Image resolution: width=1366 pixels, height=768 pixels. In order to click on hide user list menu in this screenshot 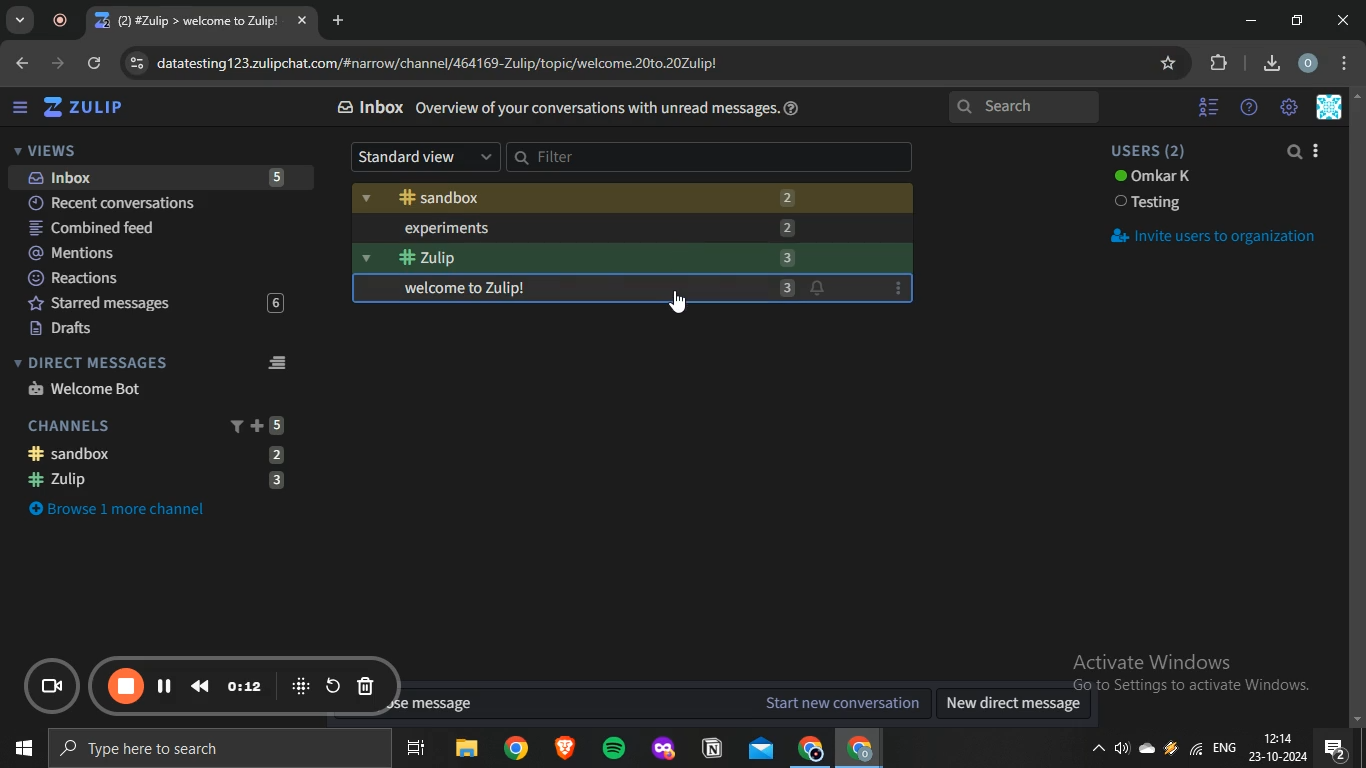, I will do `click(1209, 104)`.